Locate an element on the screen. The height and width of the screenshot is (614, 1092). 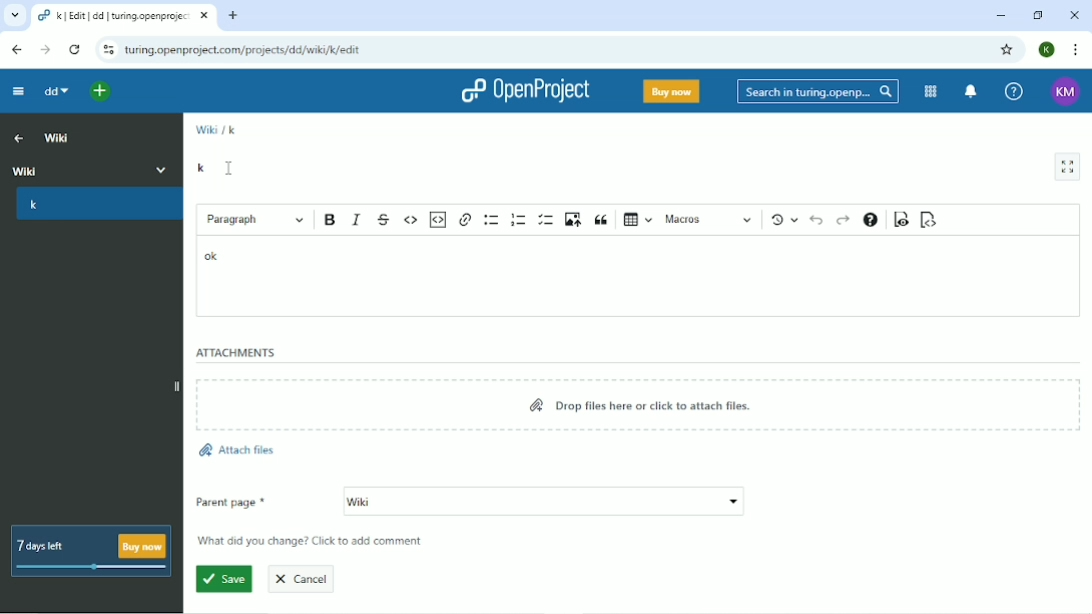
Activate zen mode is located at coordinates (1067, 167).